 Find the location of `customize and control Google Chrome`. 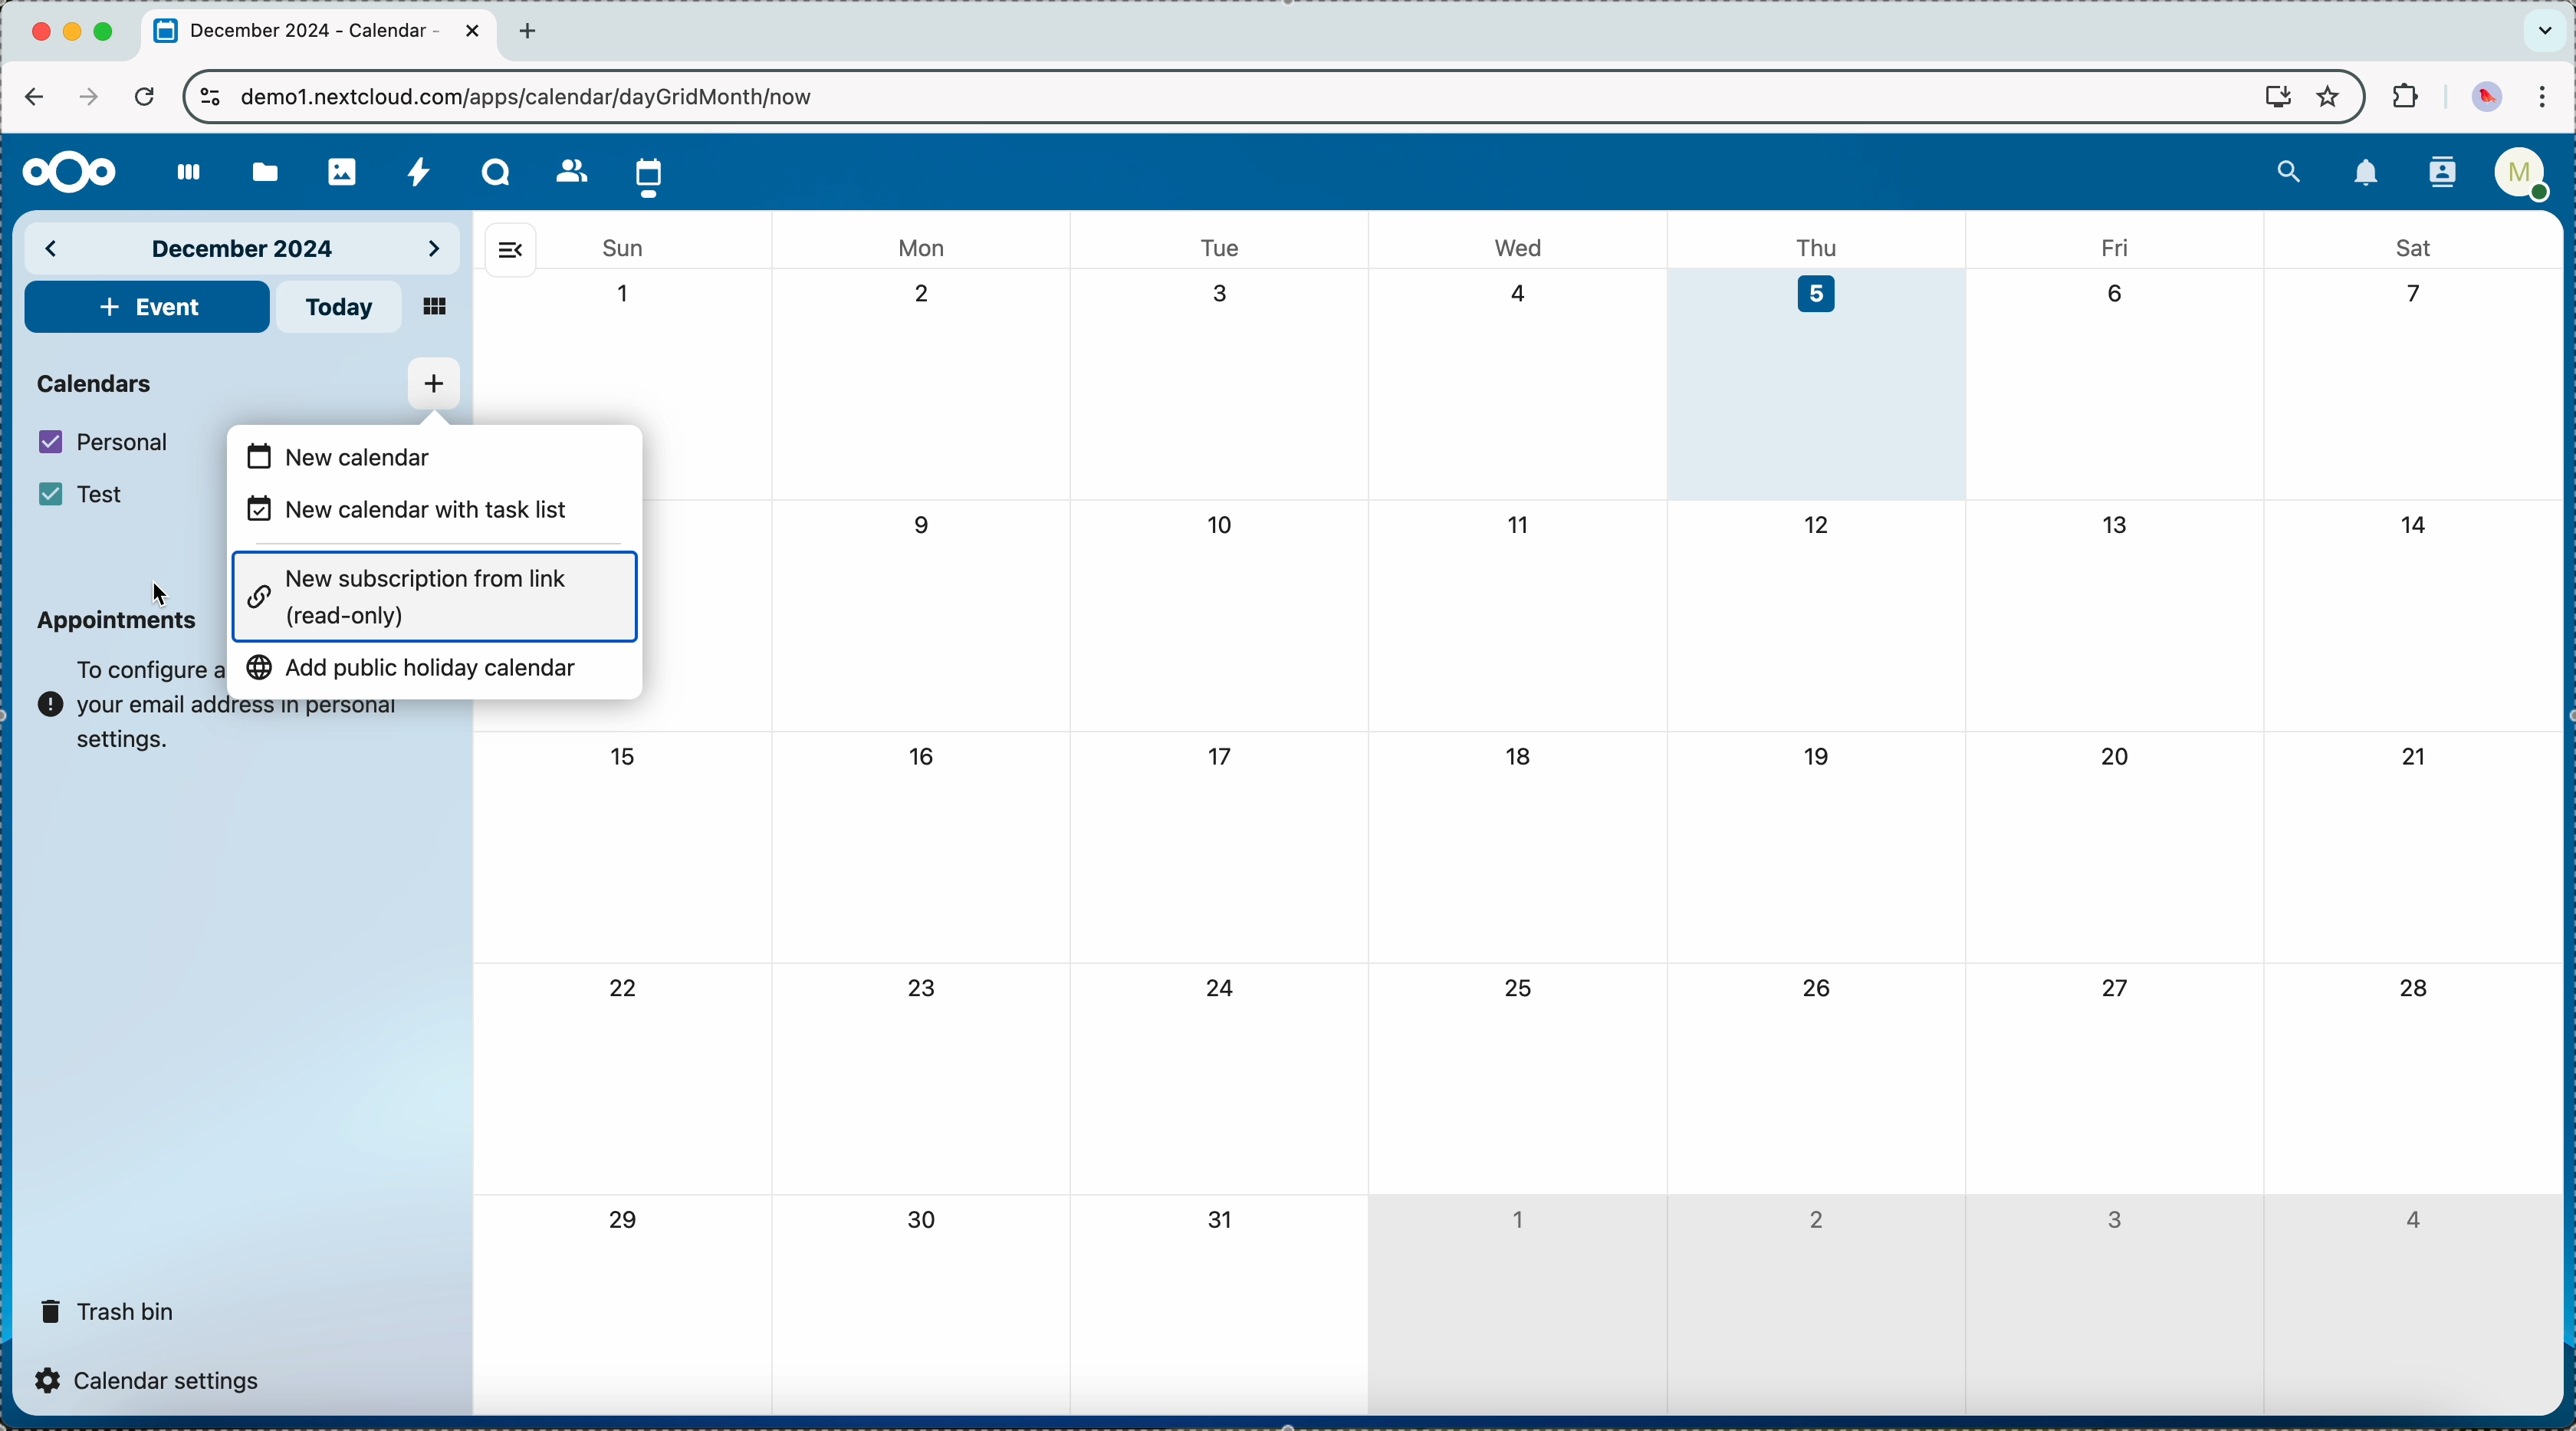

customize and control Google Chrome is located at coordinates (2550, 98).